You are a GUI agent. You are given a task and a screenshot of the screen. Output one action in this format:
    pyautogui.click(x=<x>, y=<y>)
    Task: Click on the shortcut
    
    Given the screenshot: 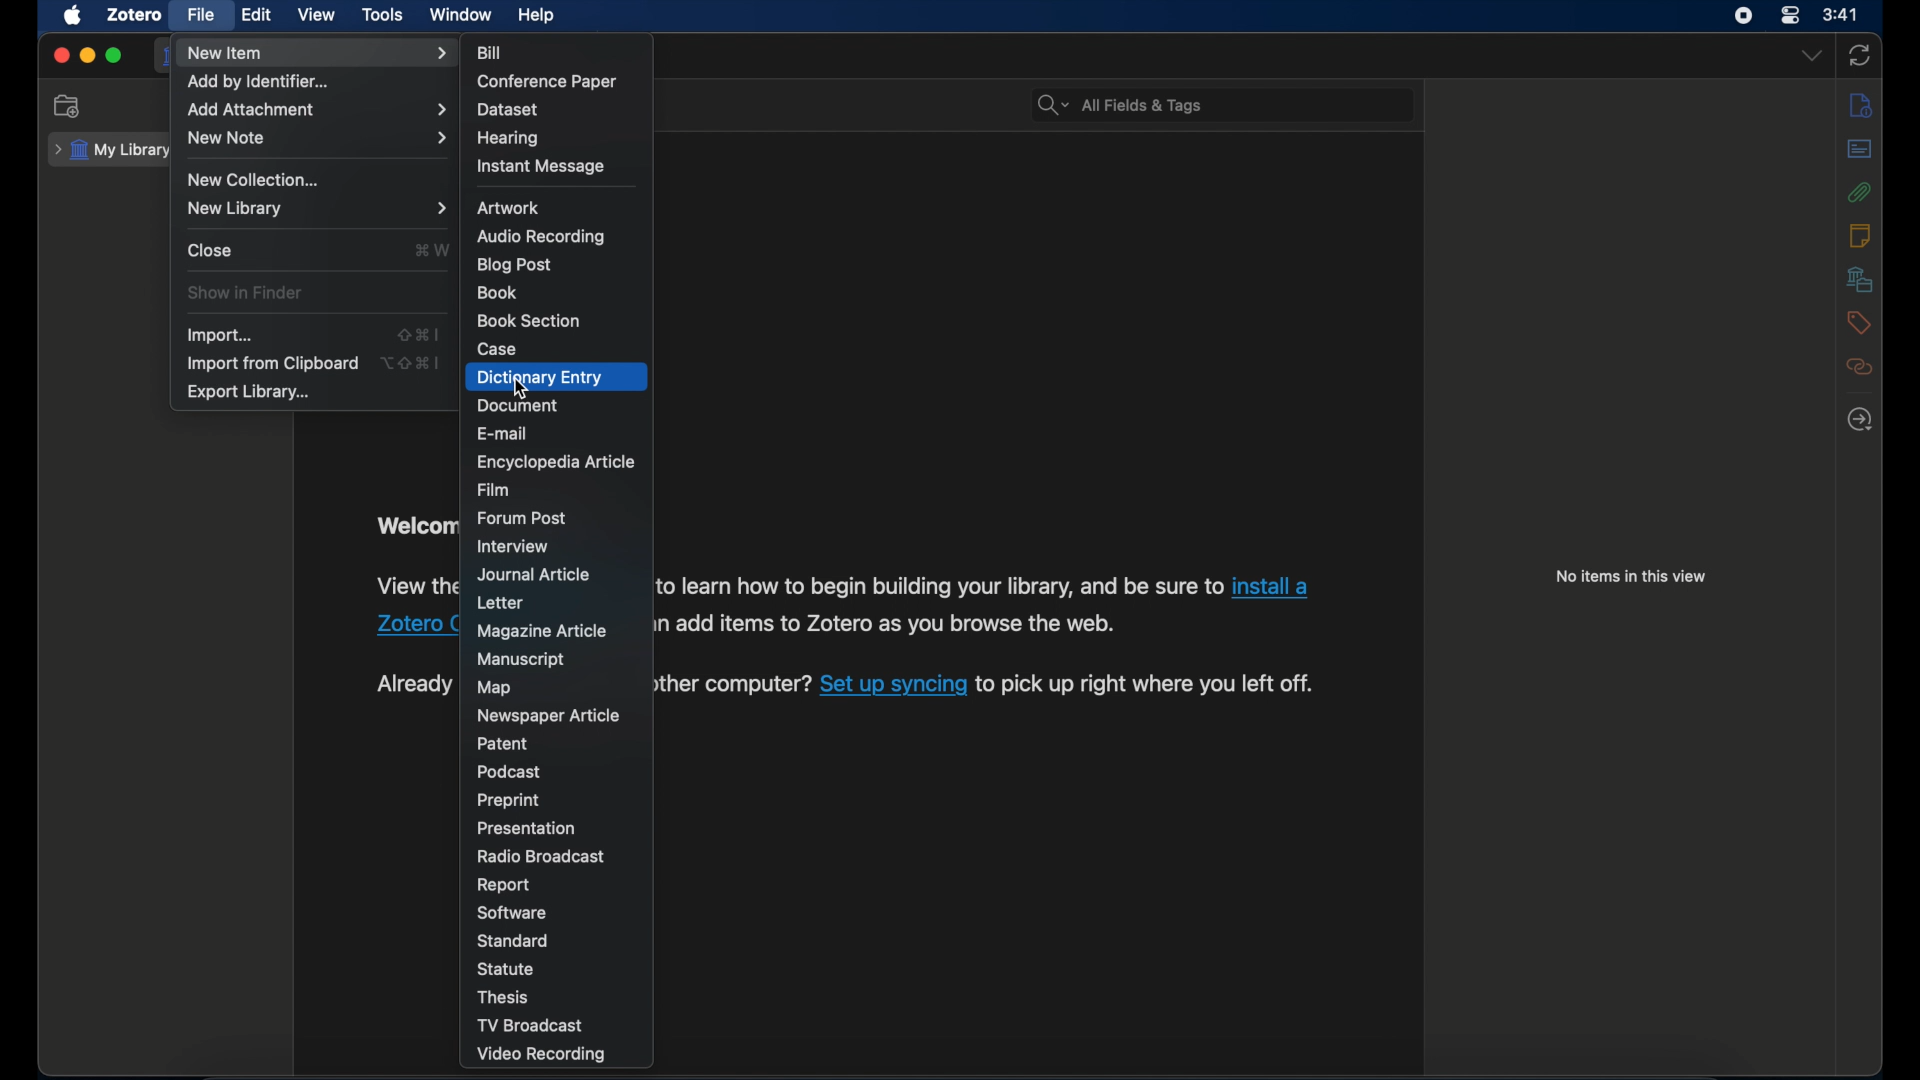 What is the action you would take?
    pyautogui.click(x=418, y=333)
    